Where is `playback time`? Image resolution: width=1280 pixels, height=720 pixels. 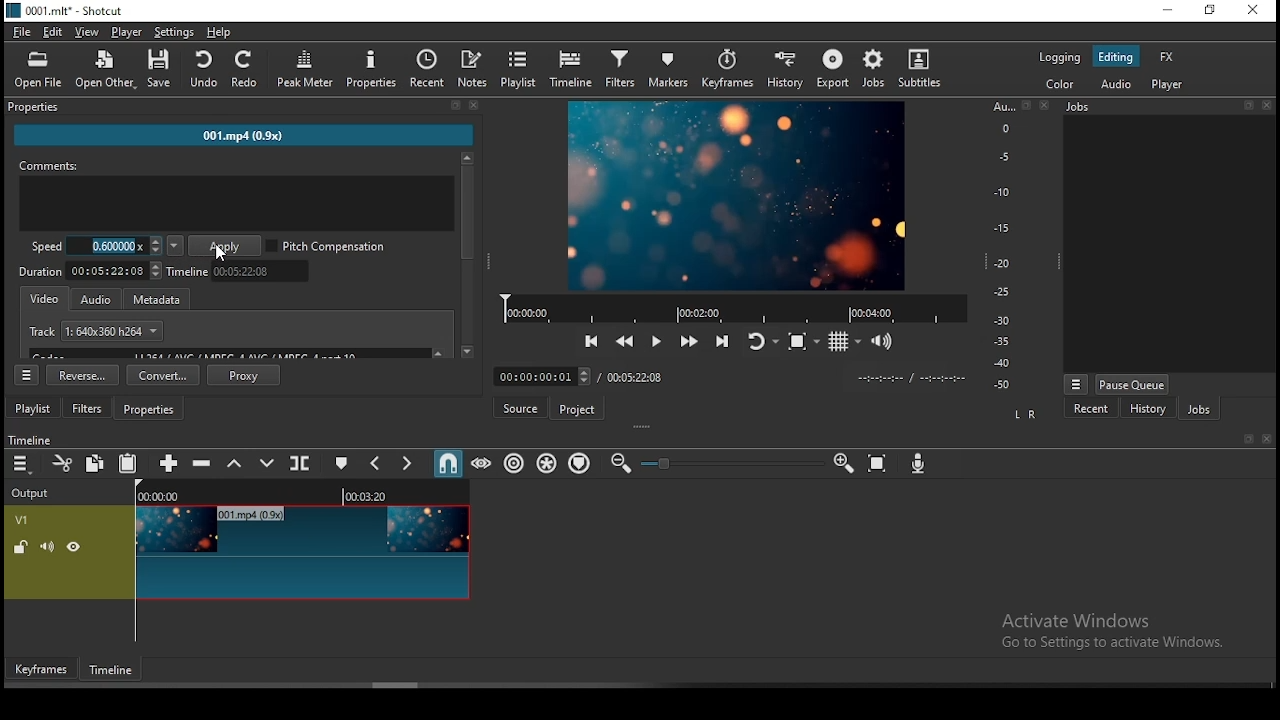 playback time is located at coordinates (727, 307).